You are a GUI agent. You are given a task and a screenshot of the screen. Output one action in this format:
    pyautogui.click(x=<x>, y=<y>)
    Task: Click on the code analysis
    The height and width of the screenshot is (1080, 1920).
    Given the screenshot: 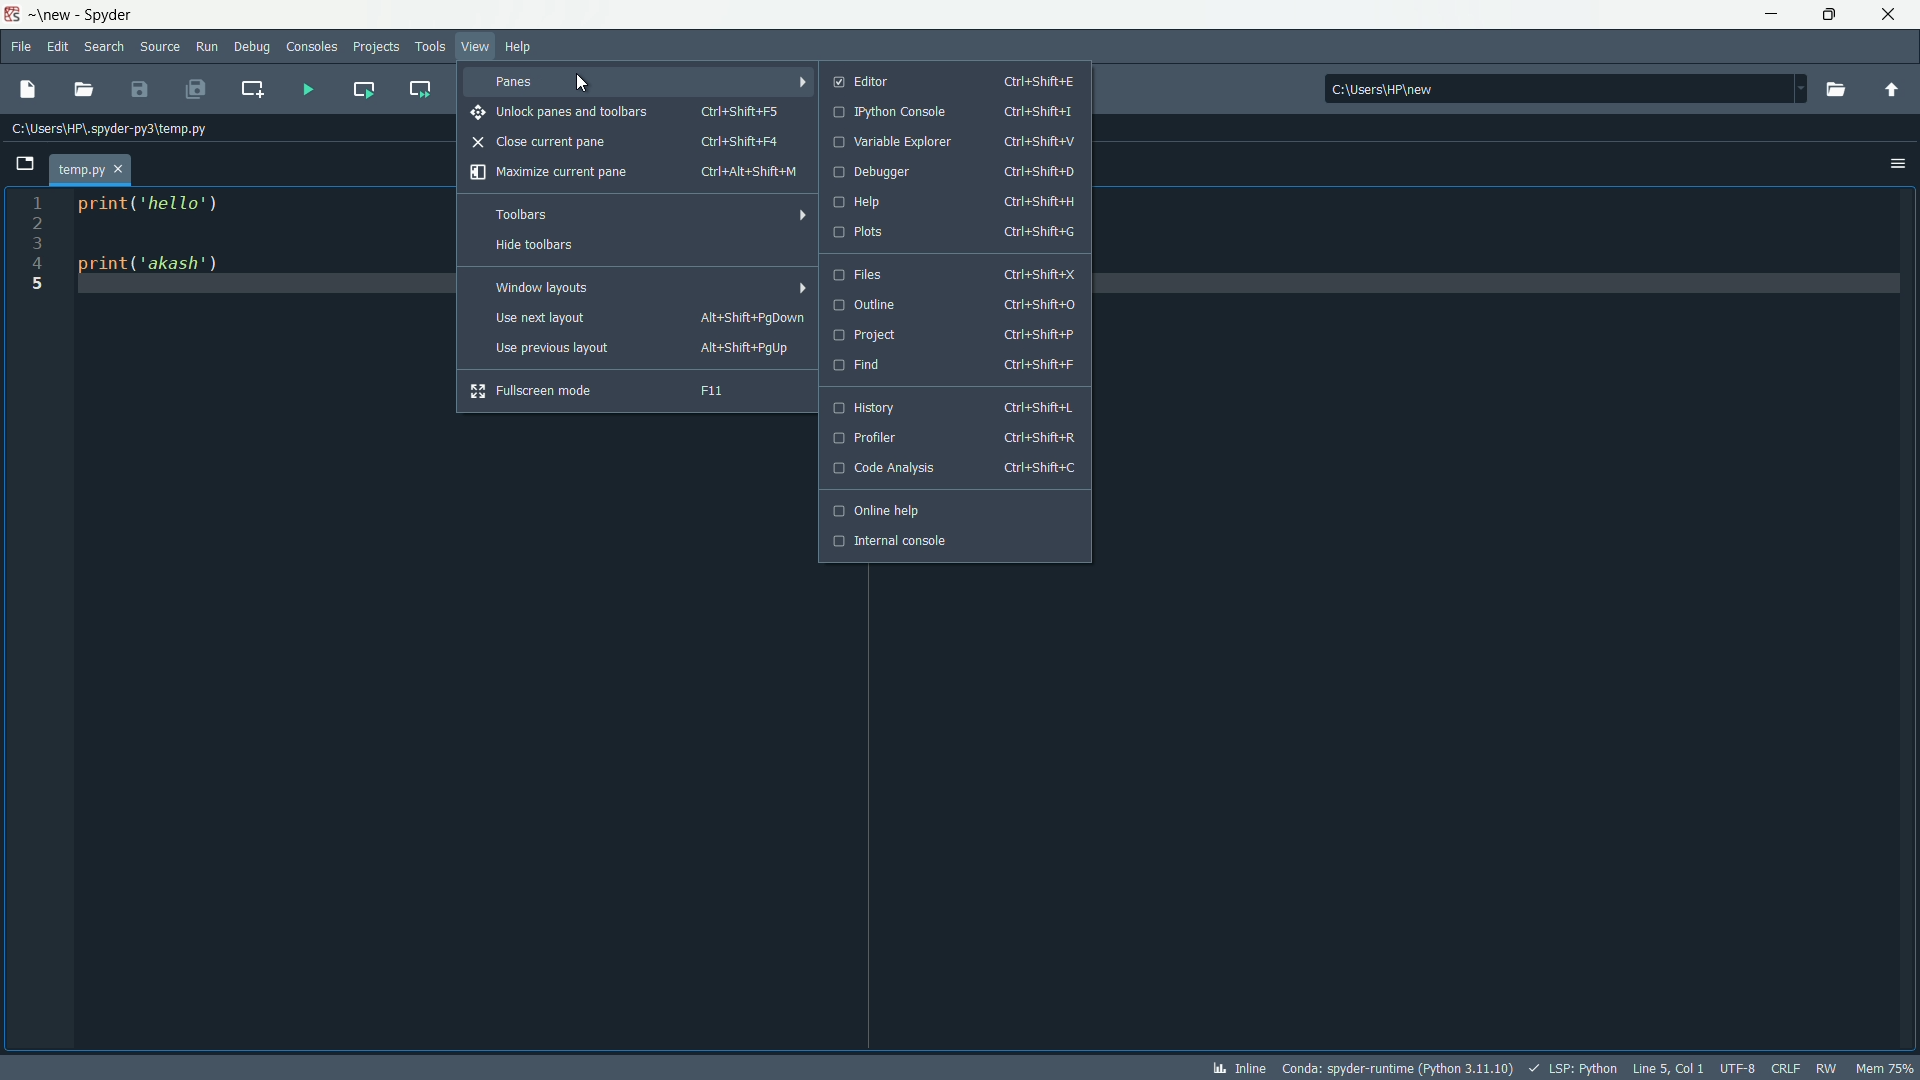 What is the action you would take?
    pyautogui.click(x=952, y=469)
    